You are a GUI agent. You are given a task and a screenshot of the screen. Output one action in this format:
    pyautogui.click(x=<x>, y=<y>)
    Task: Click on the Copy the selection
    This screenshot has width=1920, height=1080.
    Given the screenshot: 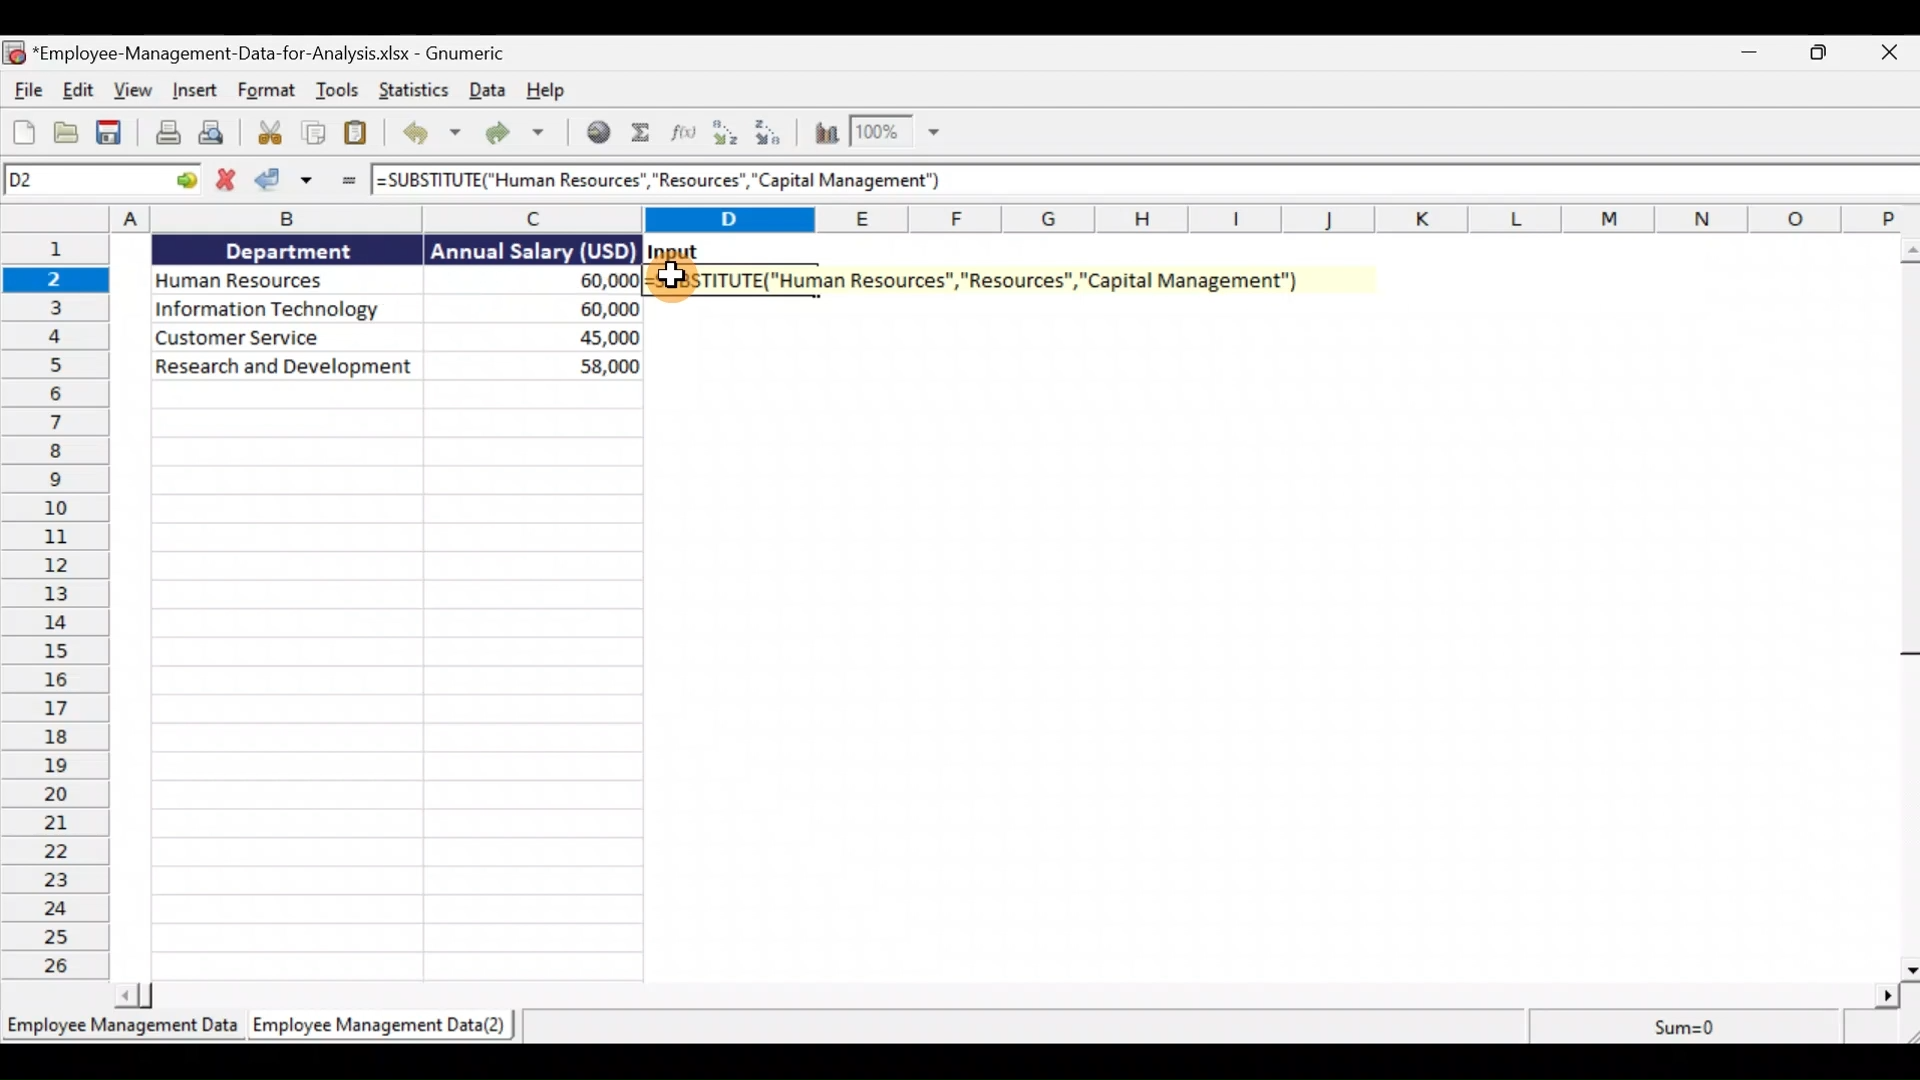 What is the action you would take?
    pyautogui.click(x=315, y=132)
    